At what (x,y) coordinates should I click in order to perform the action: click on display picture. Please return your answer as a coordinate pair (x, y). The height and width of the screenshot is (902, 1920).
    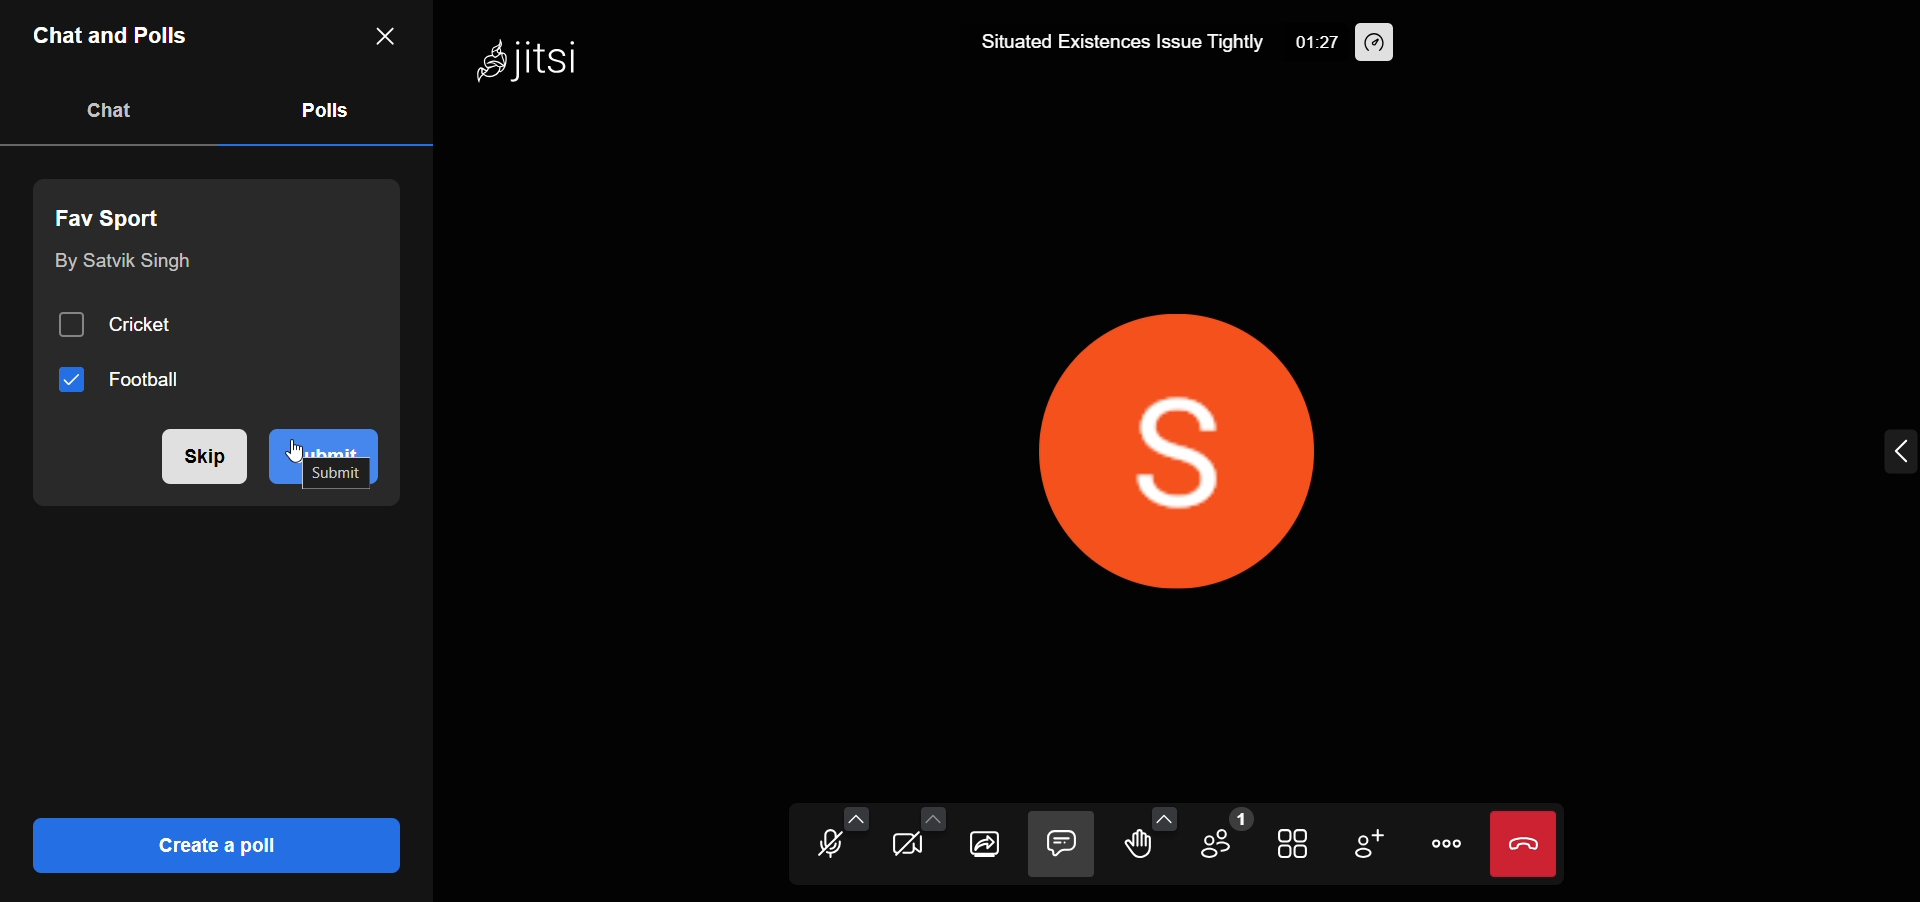
    Looking at the image, I should click on (1244, 442).